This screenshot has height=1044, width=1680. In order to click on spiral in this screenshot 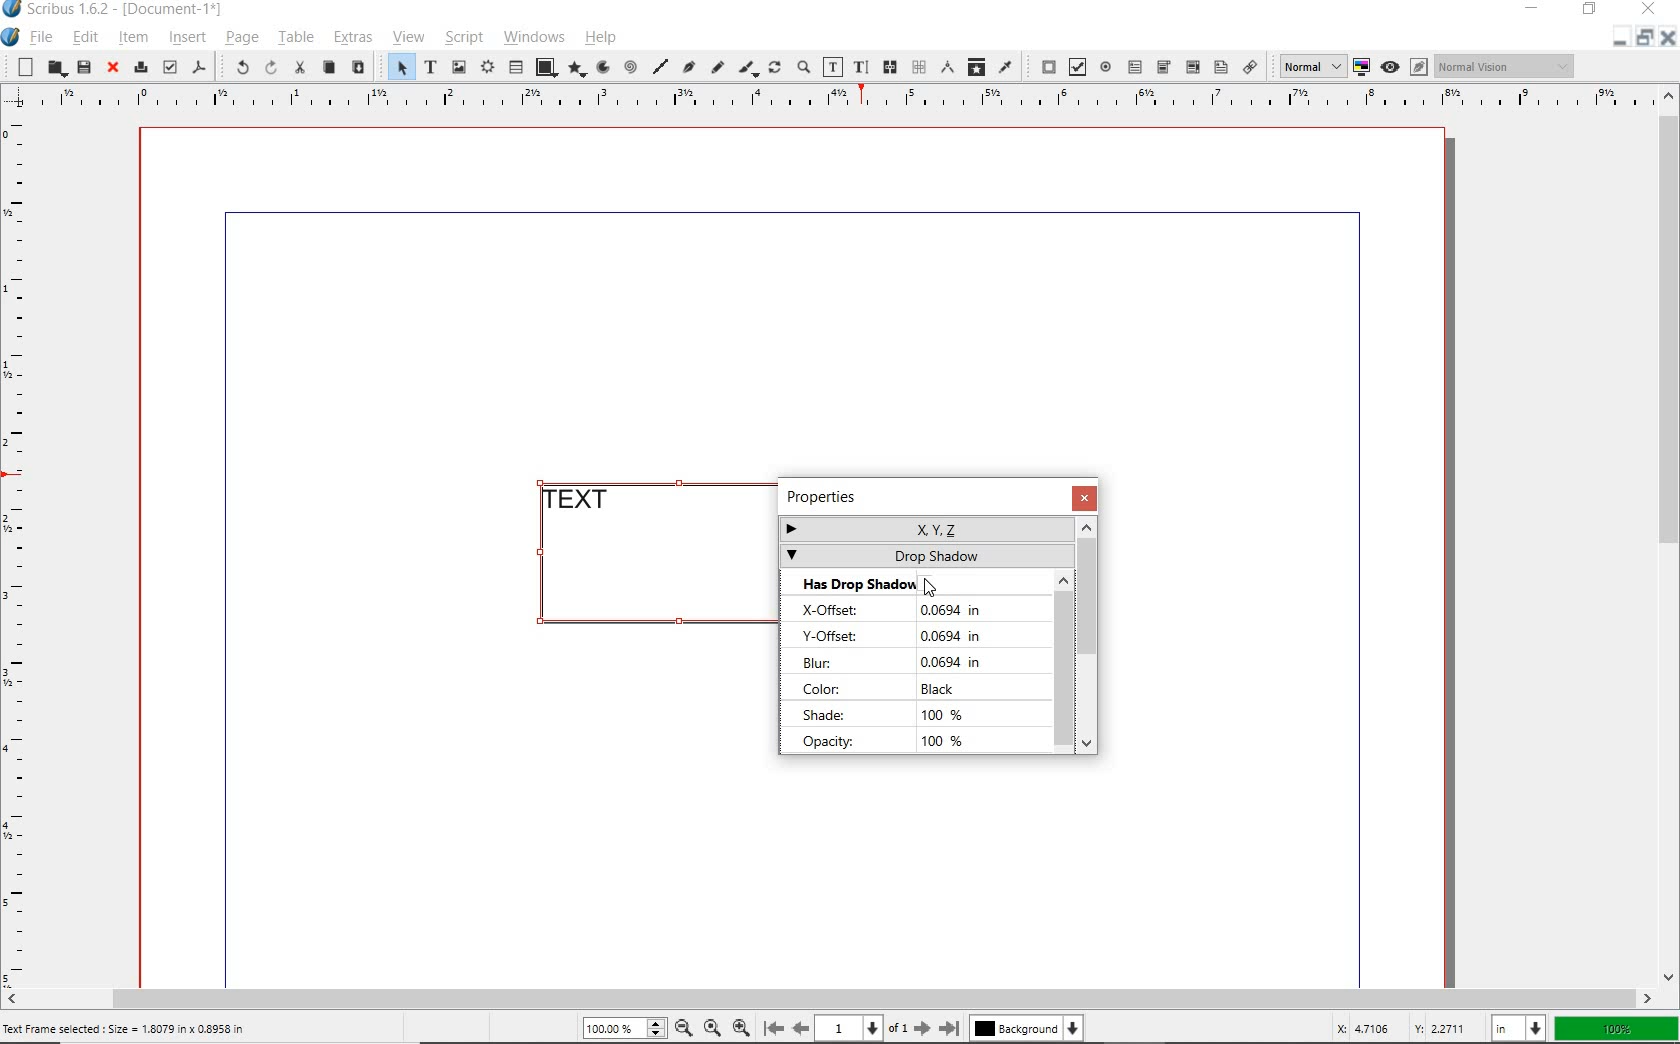, I will do `click(631, 66)`.